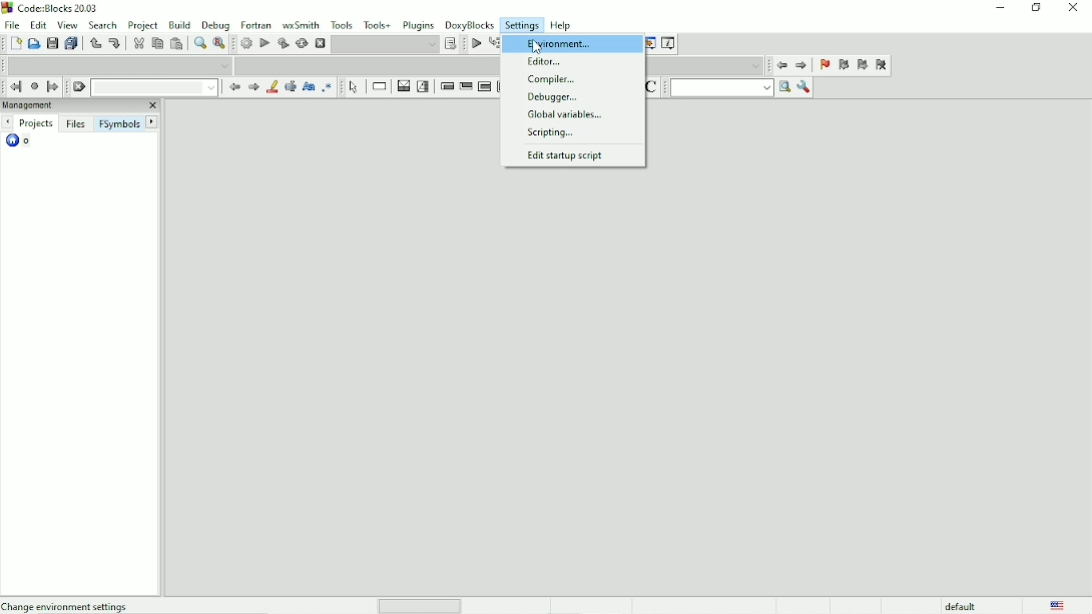 The width and height of the screenshot is (1092, 614). Describe the element at coordinates (154, 87) in the screenshot. I see `Drop down` at that location.